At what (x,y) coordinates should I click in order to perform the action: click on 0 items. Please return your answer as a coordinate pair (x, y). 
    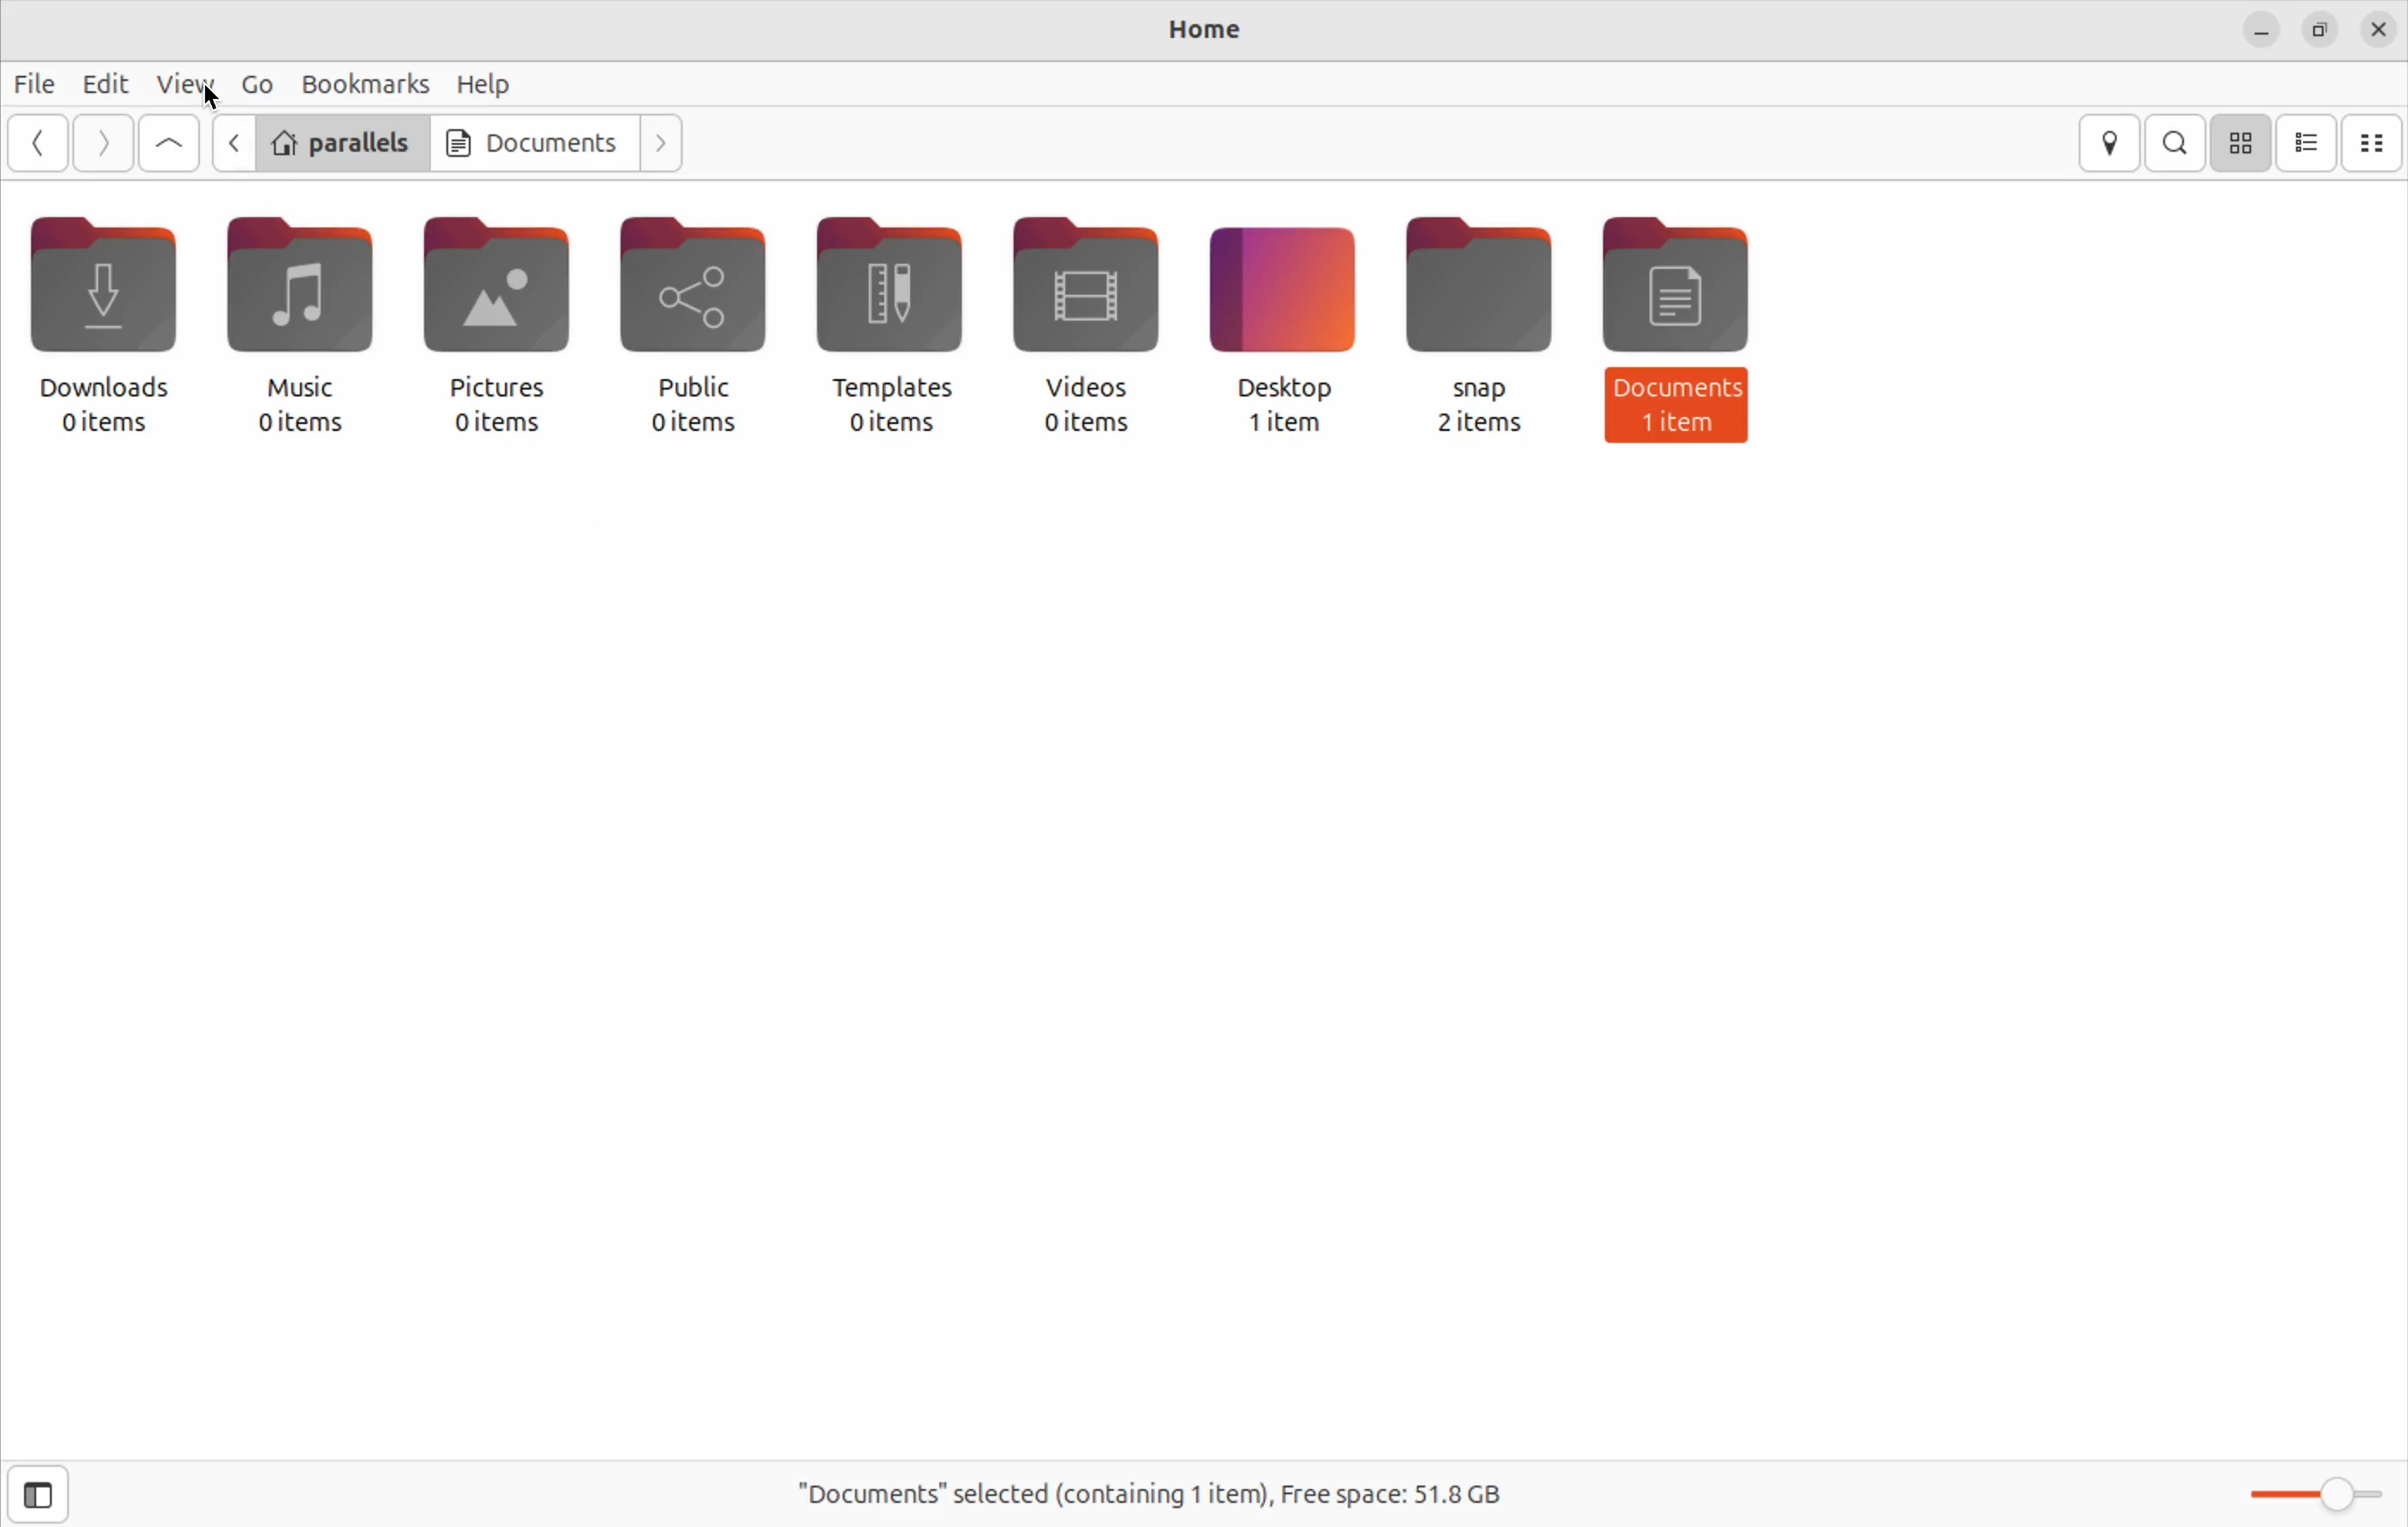
    Looking at the image, I should click on (300, 440).